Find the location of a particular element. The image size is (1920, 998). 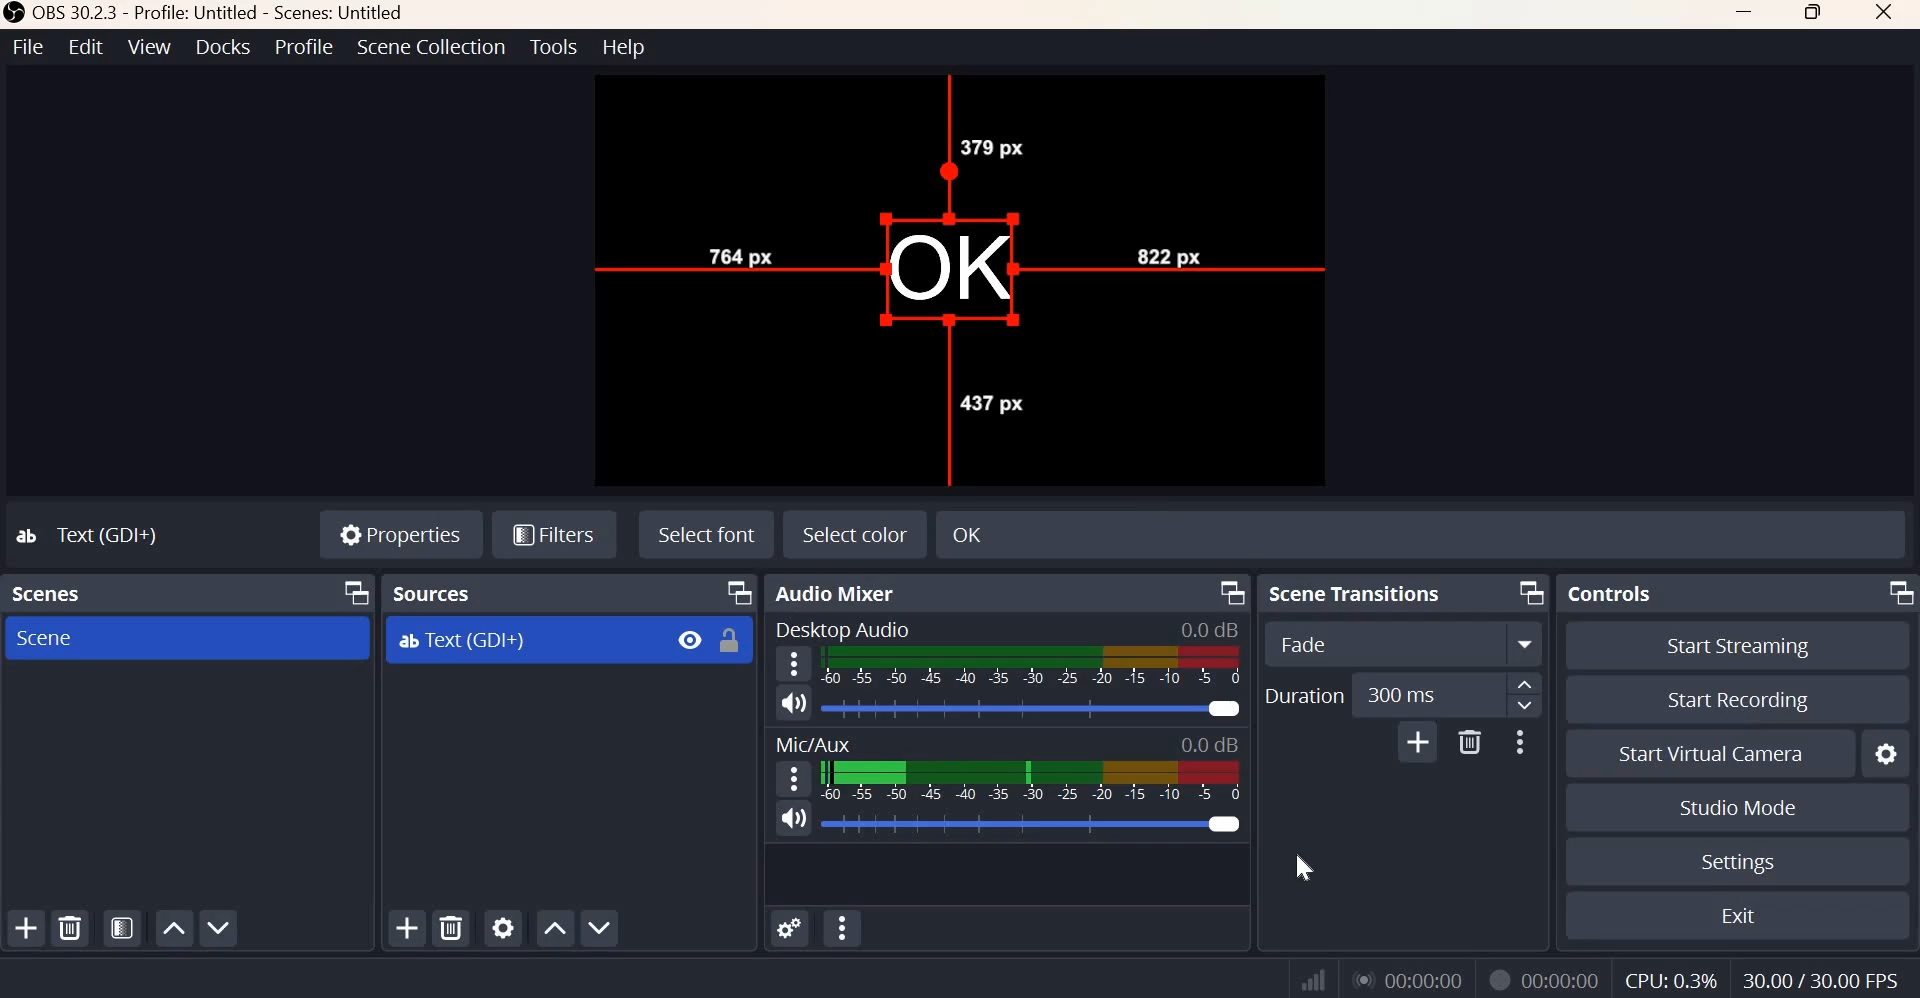

Lock Toggle is located at coordinates (729, 640).